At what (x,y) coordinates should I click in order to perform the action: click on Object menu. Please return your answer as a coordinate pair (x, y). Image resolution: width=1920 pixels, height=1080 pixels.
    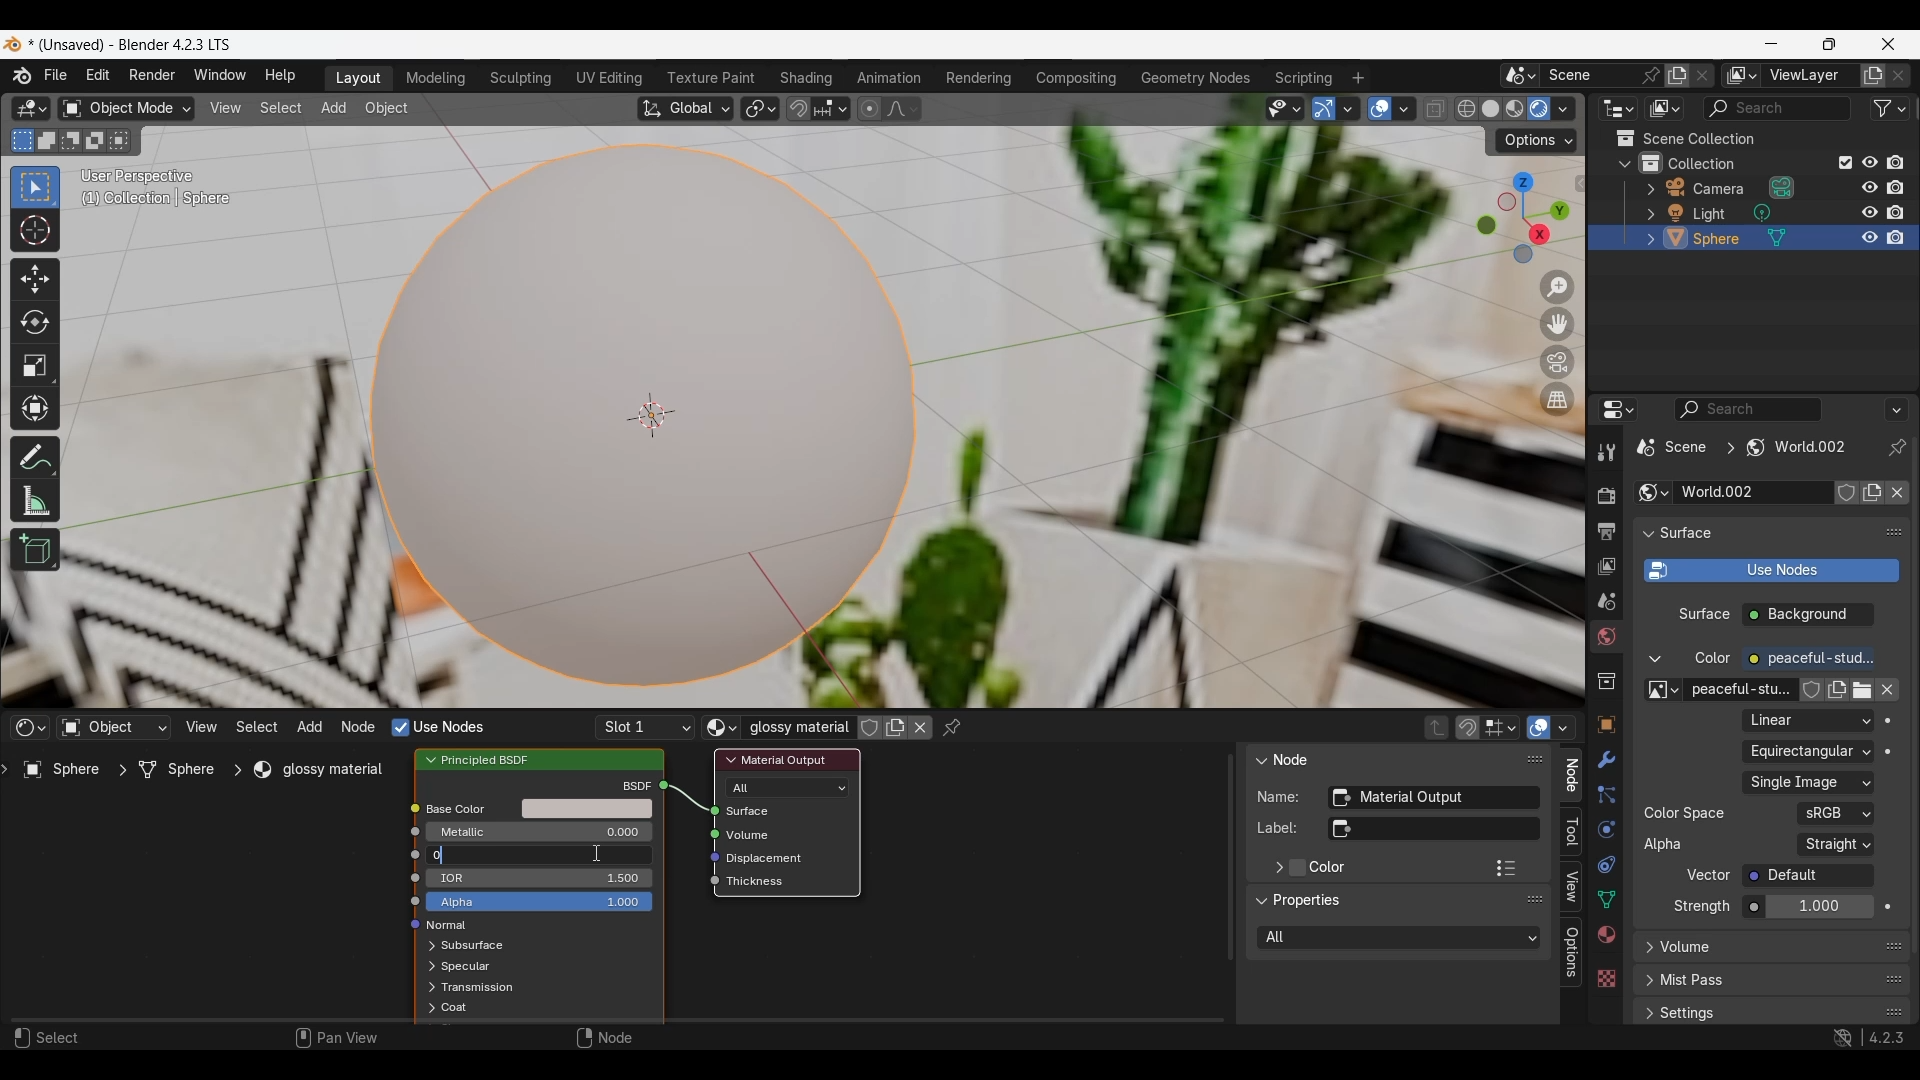
    Looking at the image, I should click on (387, 109).